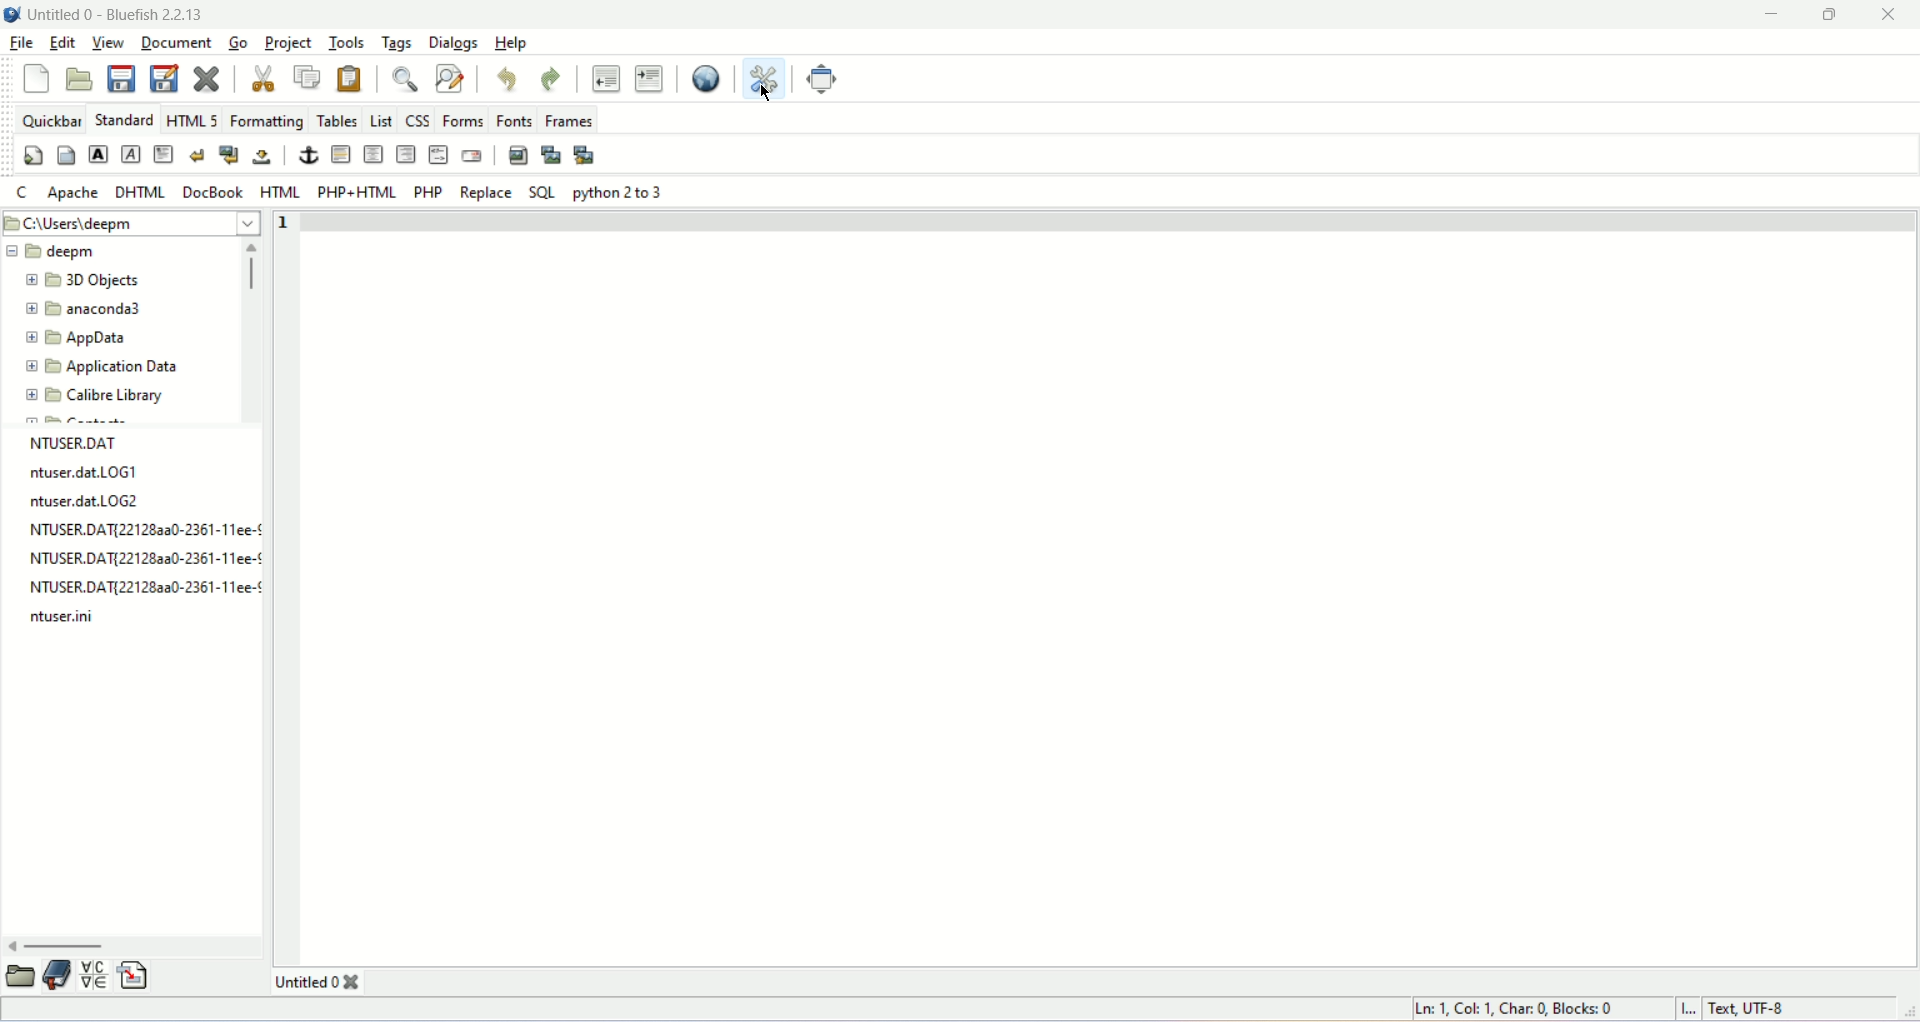  What do you see at coordinates (584, 155) in the screenshot?
I see `Multi thumbnail` at bounding box center [584, 155].